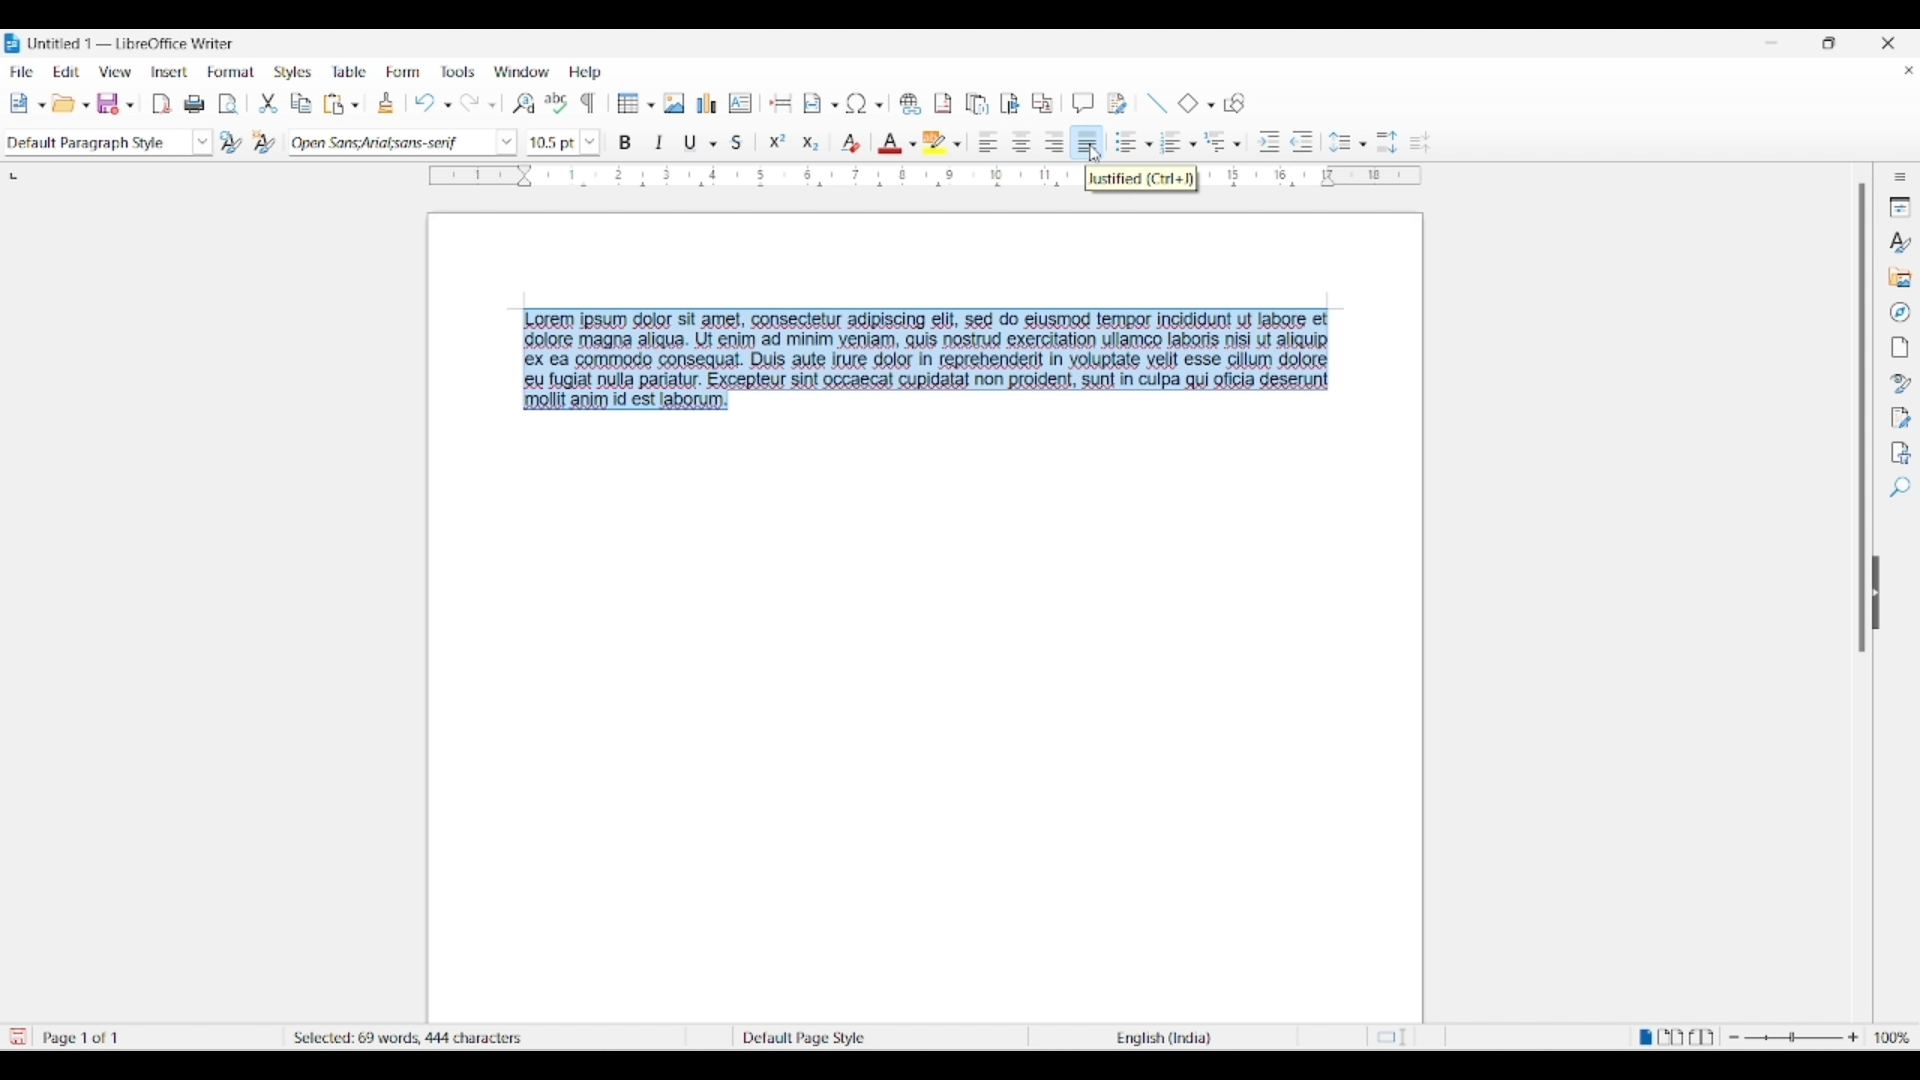  What do you see at coordinates (385, 102) in the screenshot?
I see `Clone formatting` at bounding box center [385, 102].